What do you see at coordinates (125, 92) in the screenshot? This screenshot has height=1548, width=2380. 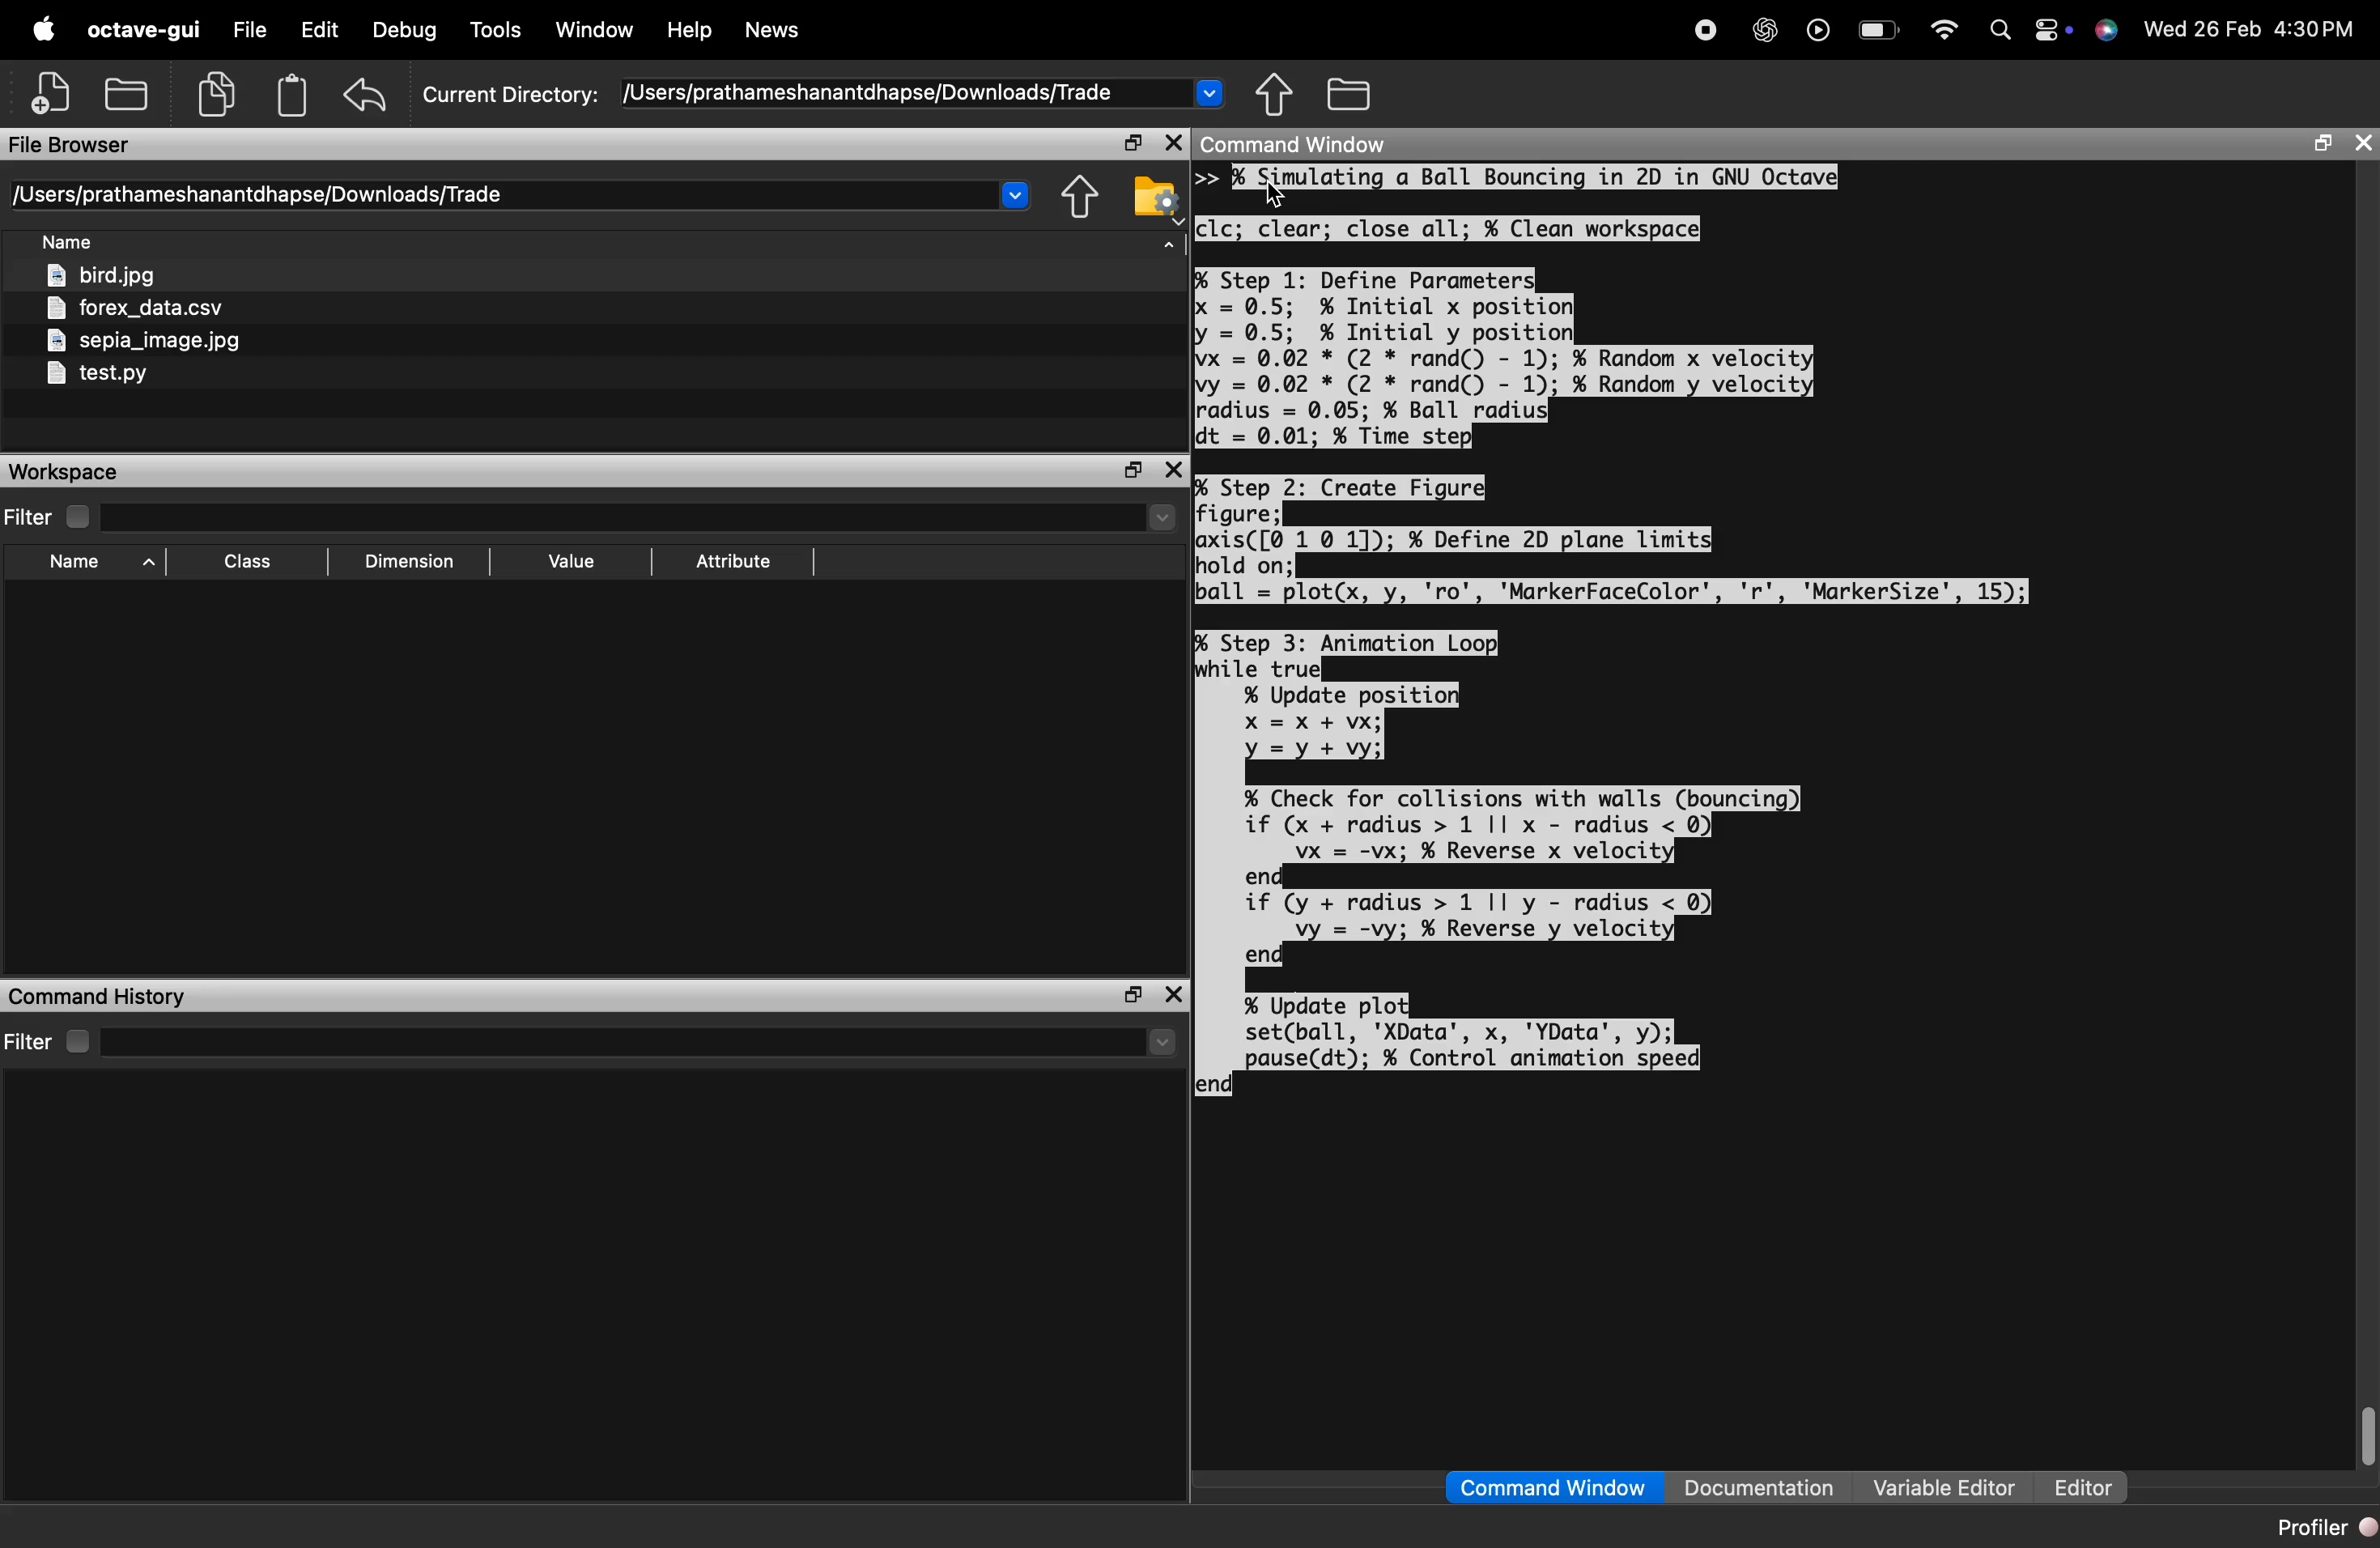 I see `add folder` at bounding box center [125, 92].